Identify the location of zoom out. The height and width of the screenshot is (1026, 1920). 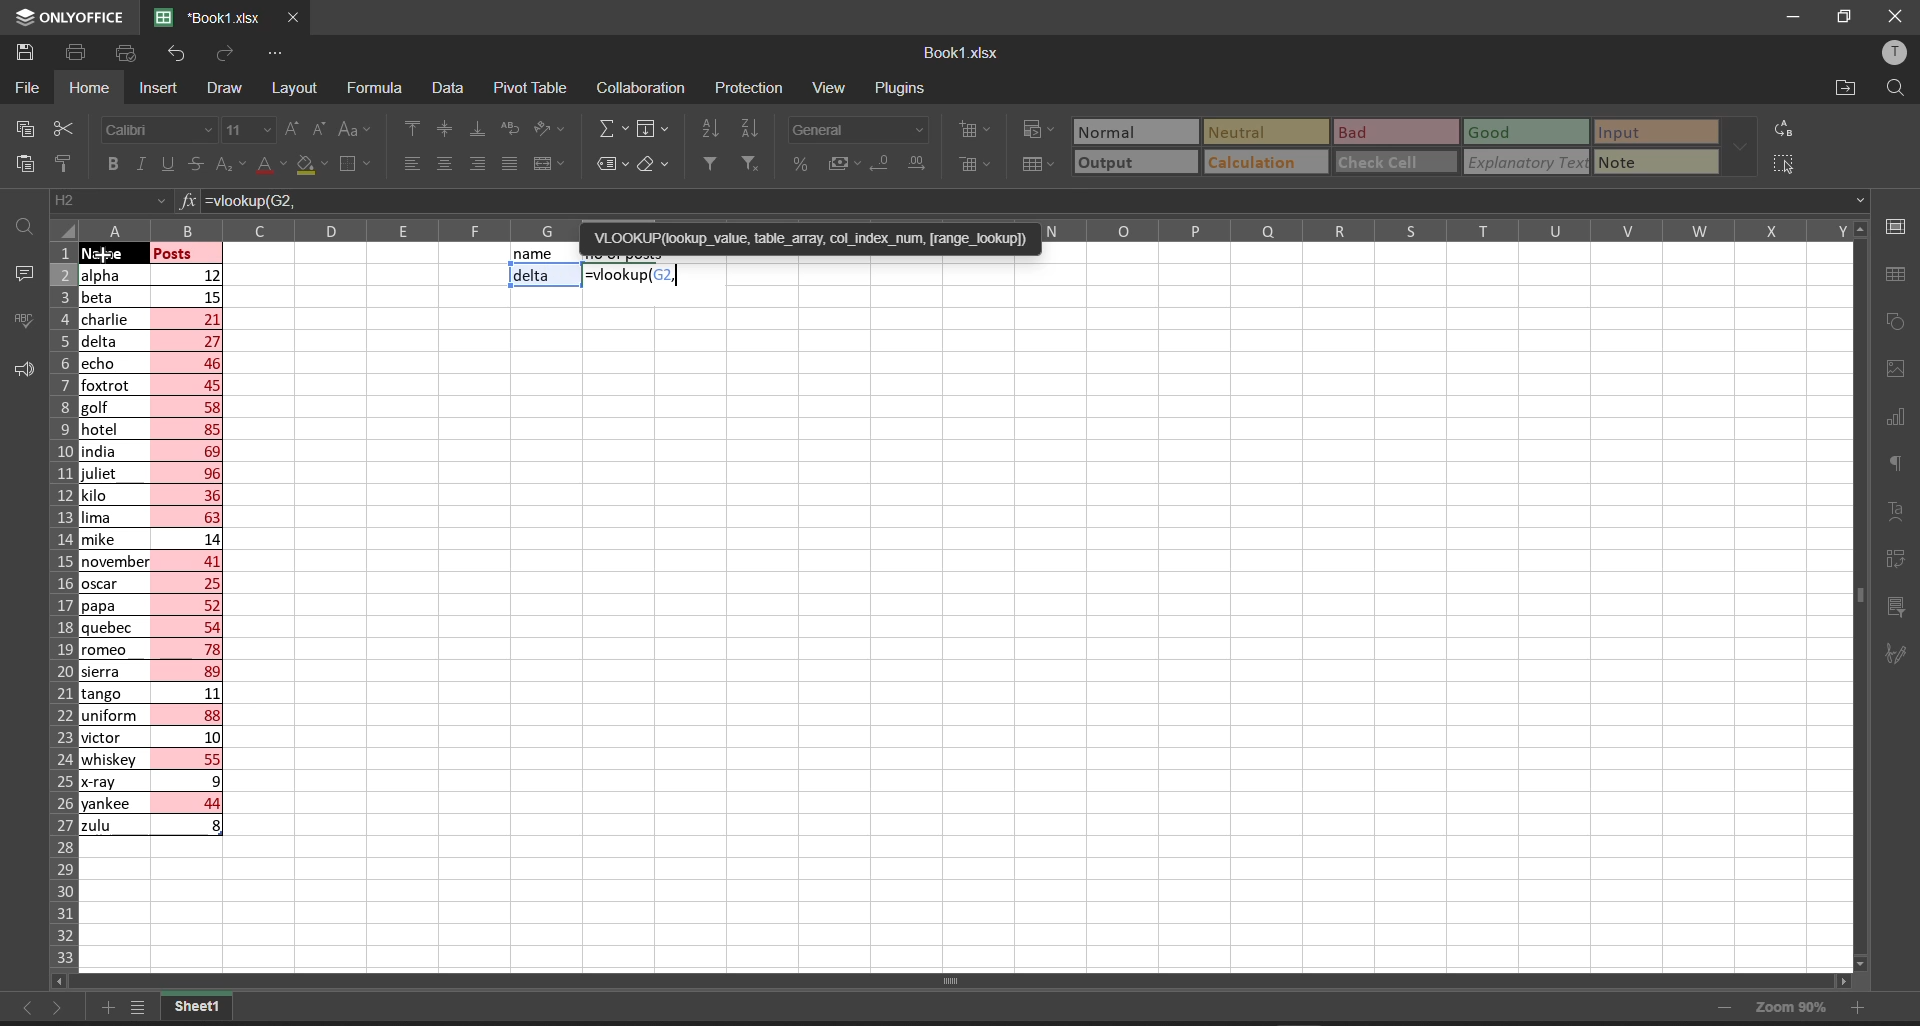
(1722, 1011).